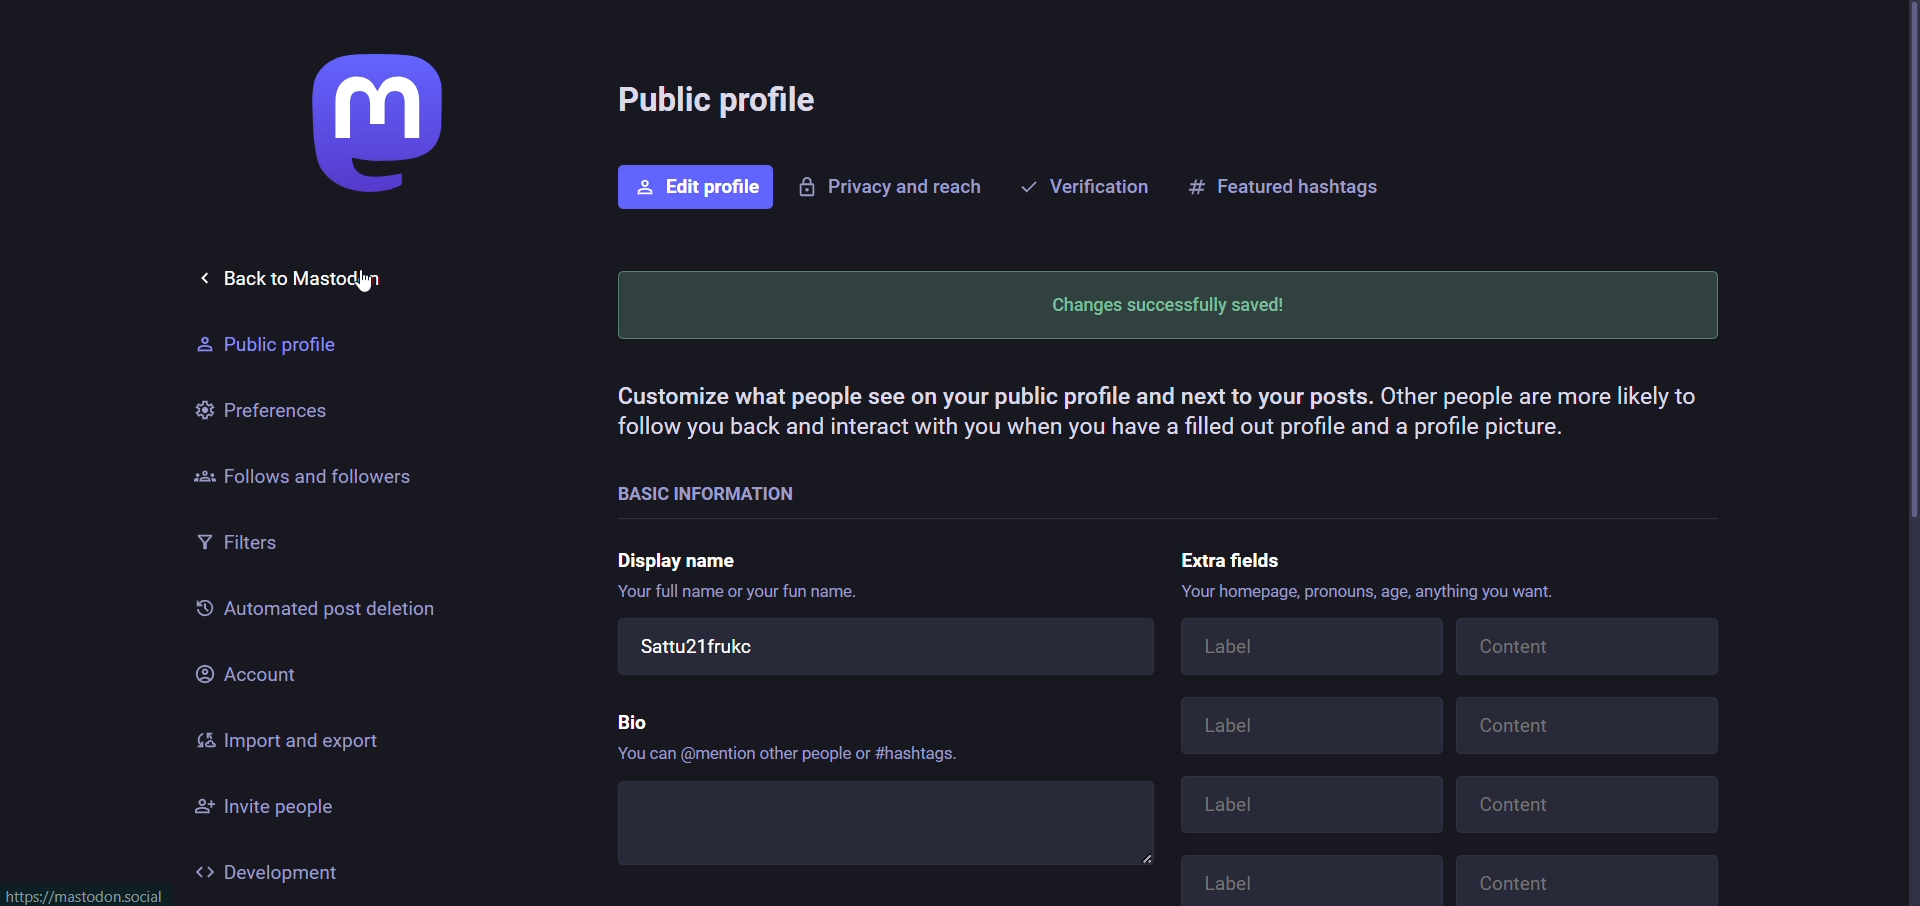  Describe the element at coordinates (893, 828) in the screenshot. I see `write bio here` at that location.